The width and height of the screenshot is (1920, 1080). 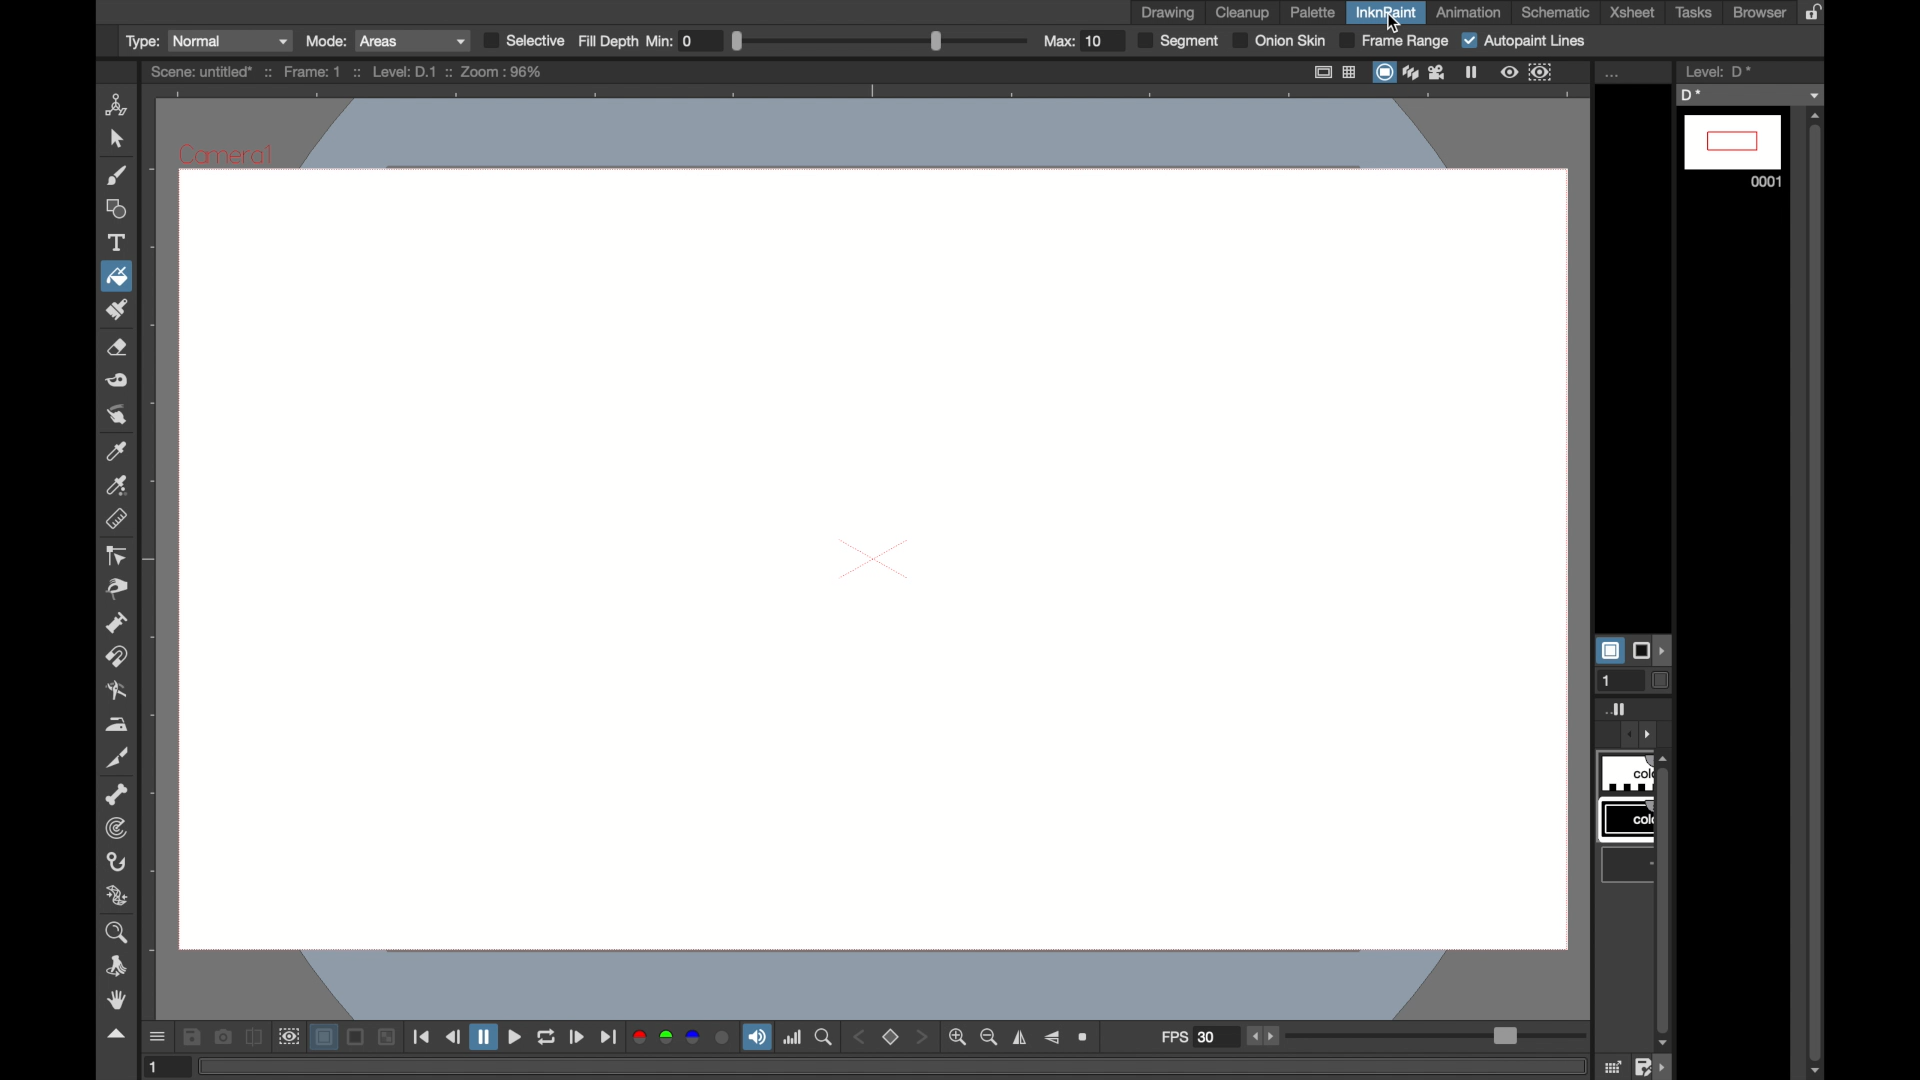 What do you see at coordinates (1697, 13) in the screenshot?
I see `tasks` at bounding box center [1697, 13].